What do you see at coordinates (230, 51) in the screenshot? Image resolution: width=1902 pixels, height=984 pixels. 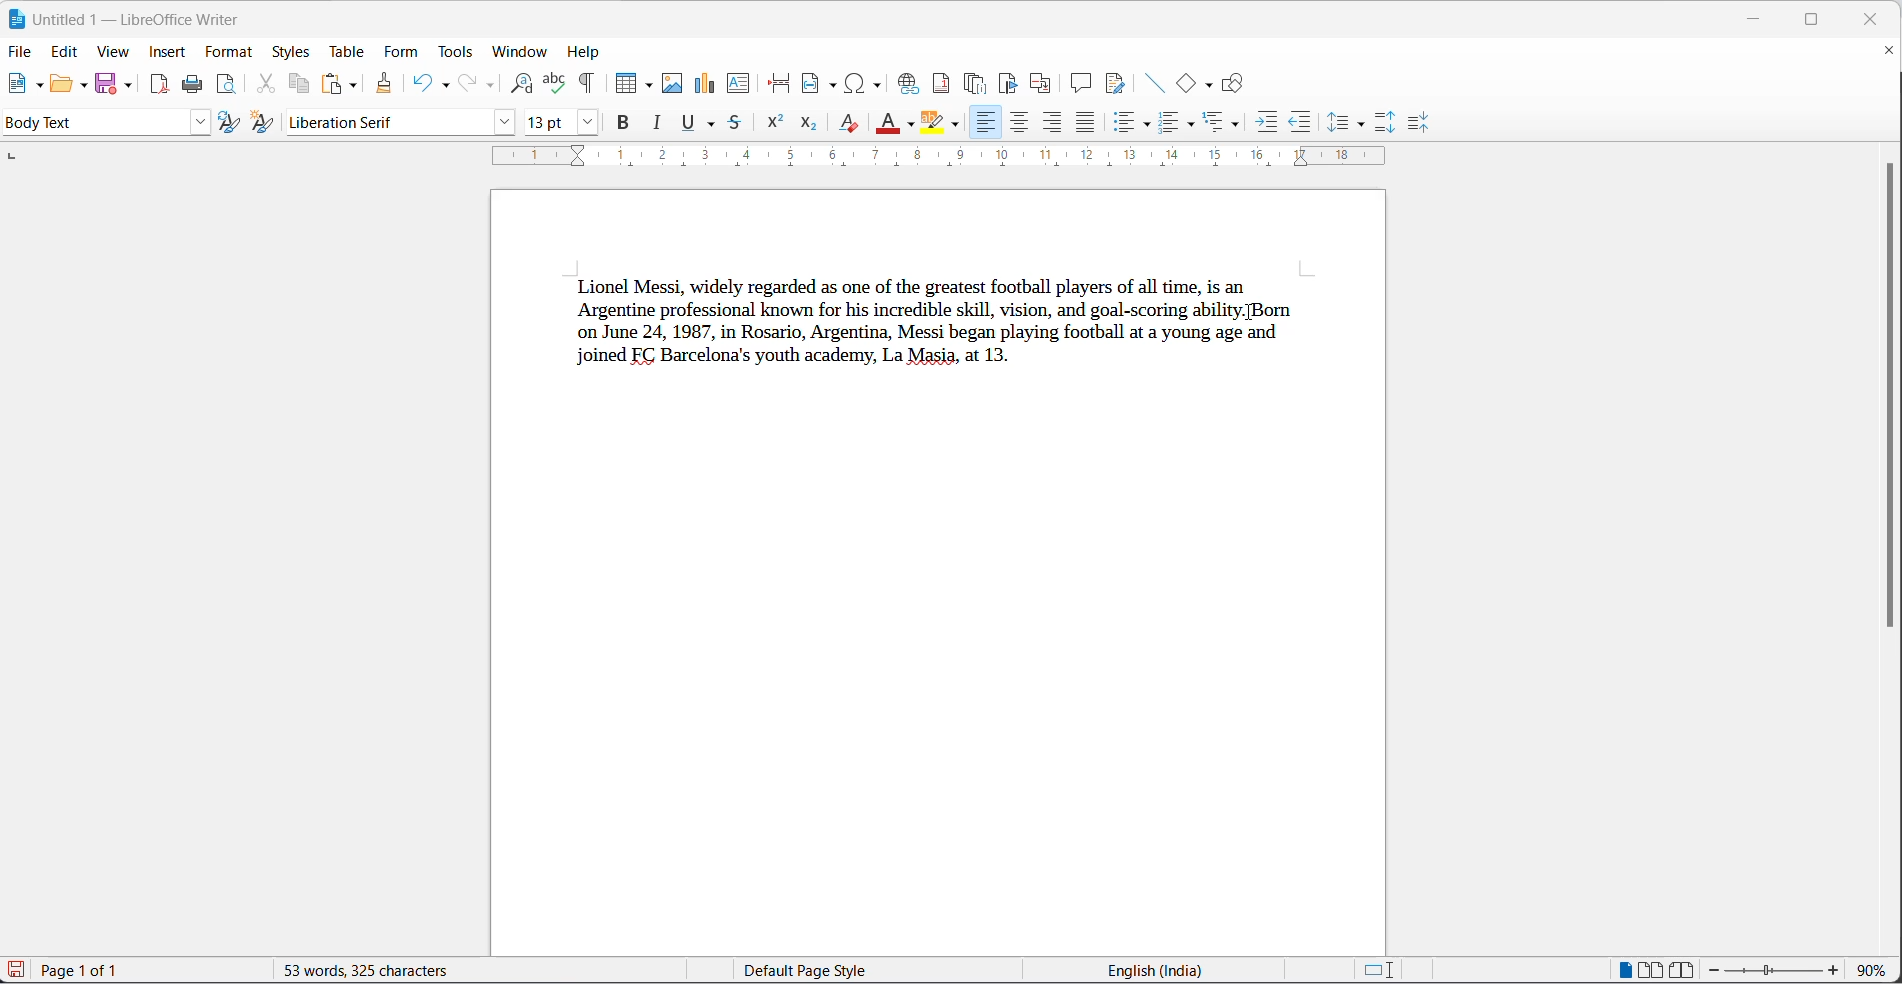 I see `format` at bounding box center [230, 51].